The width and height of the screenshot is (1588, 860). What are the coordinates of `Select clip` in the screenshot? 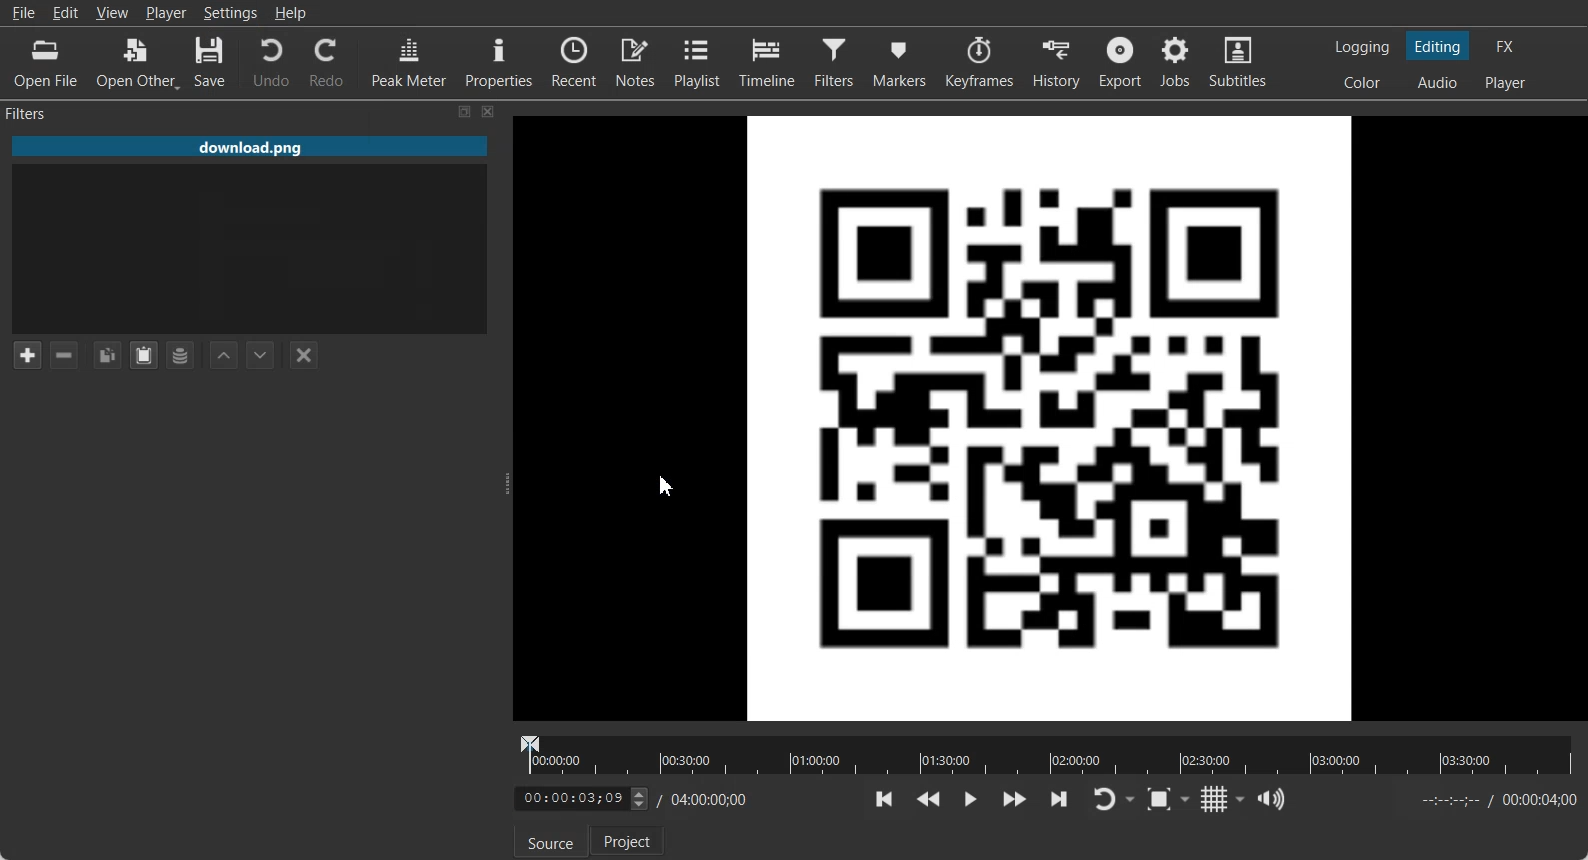 It's located at (248, 248).